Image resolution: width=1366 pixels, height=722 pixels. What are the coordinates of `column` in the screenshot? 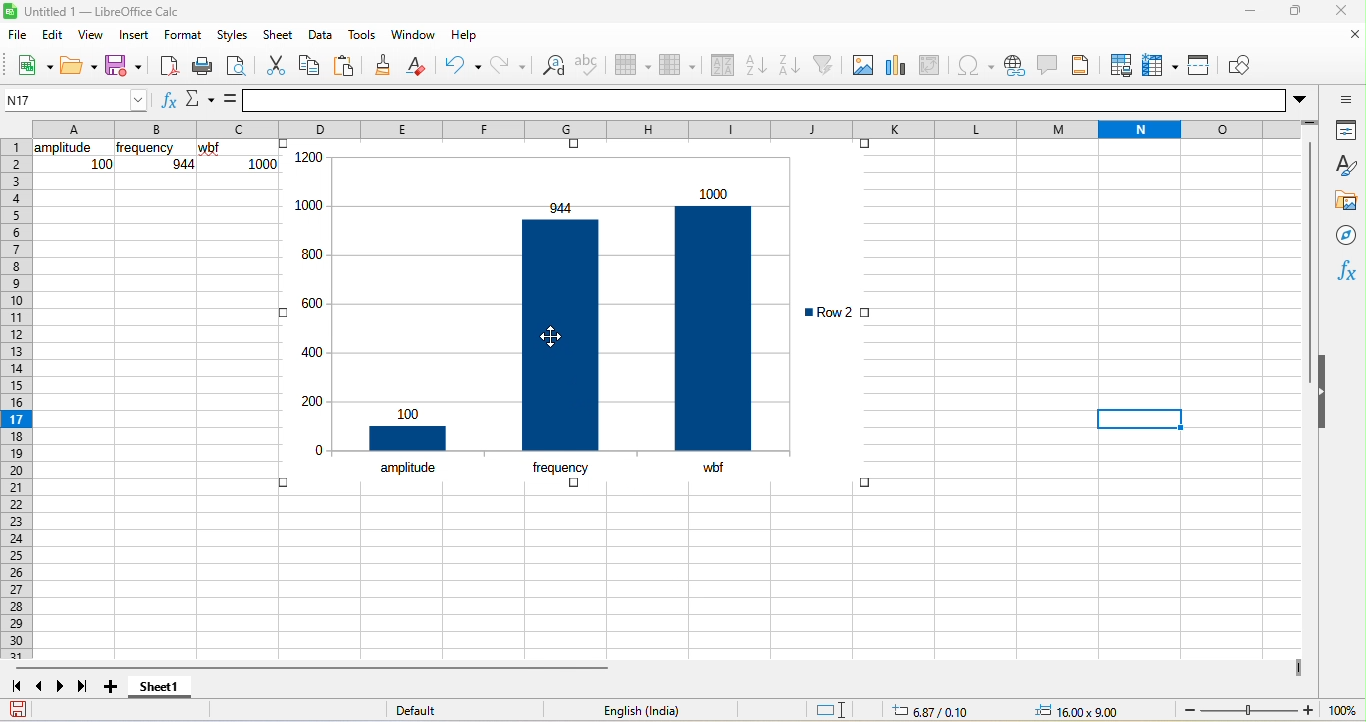 It's located at (677, 67).